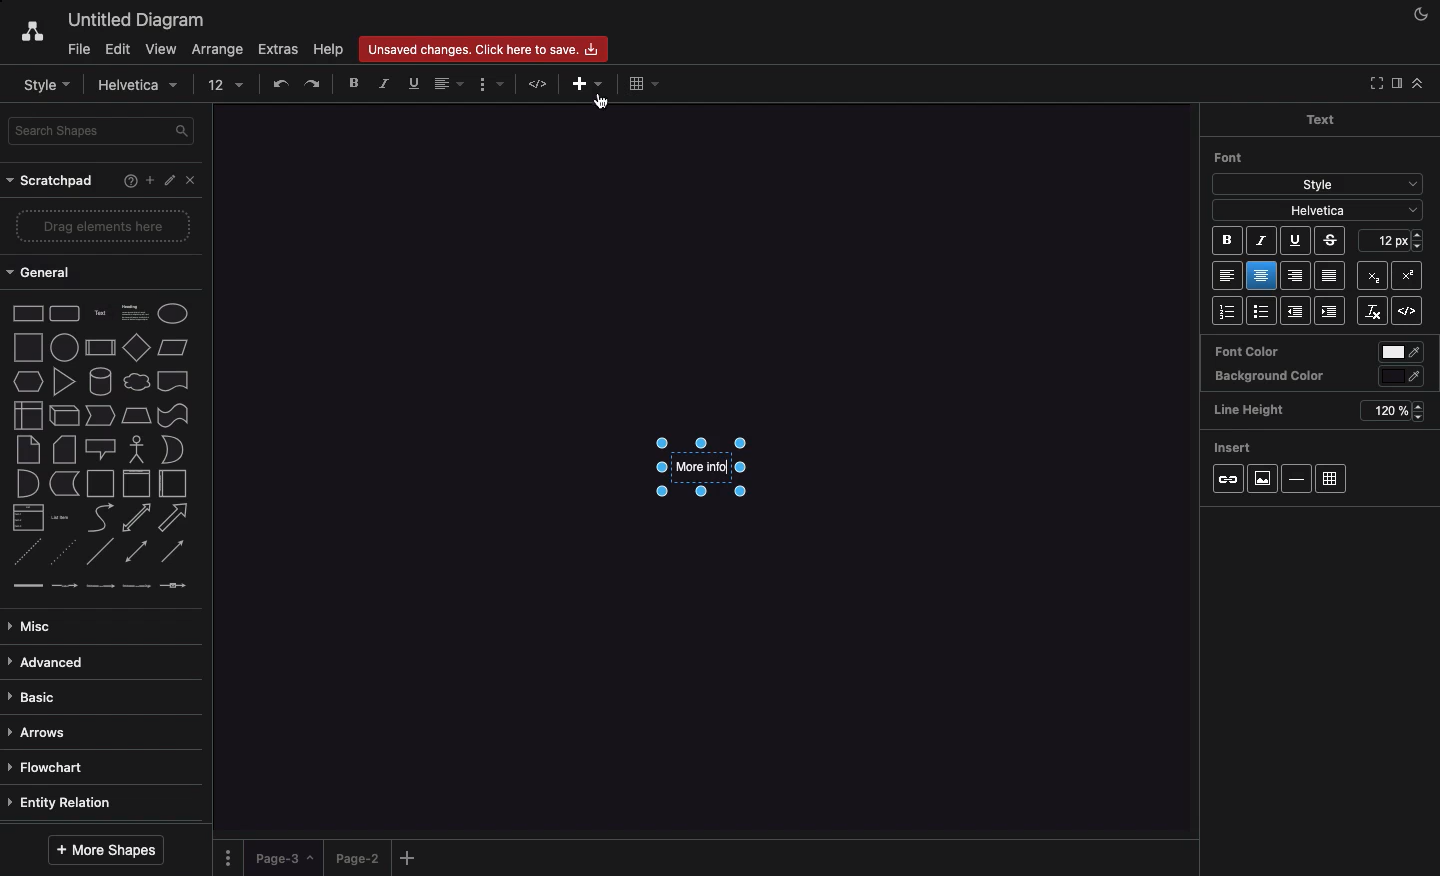 This screenshot has height=876, width=1440. I want to click on Subscript, so click(1412, 272).